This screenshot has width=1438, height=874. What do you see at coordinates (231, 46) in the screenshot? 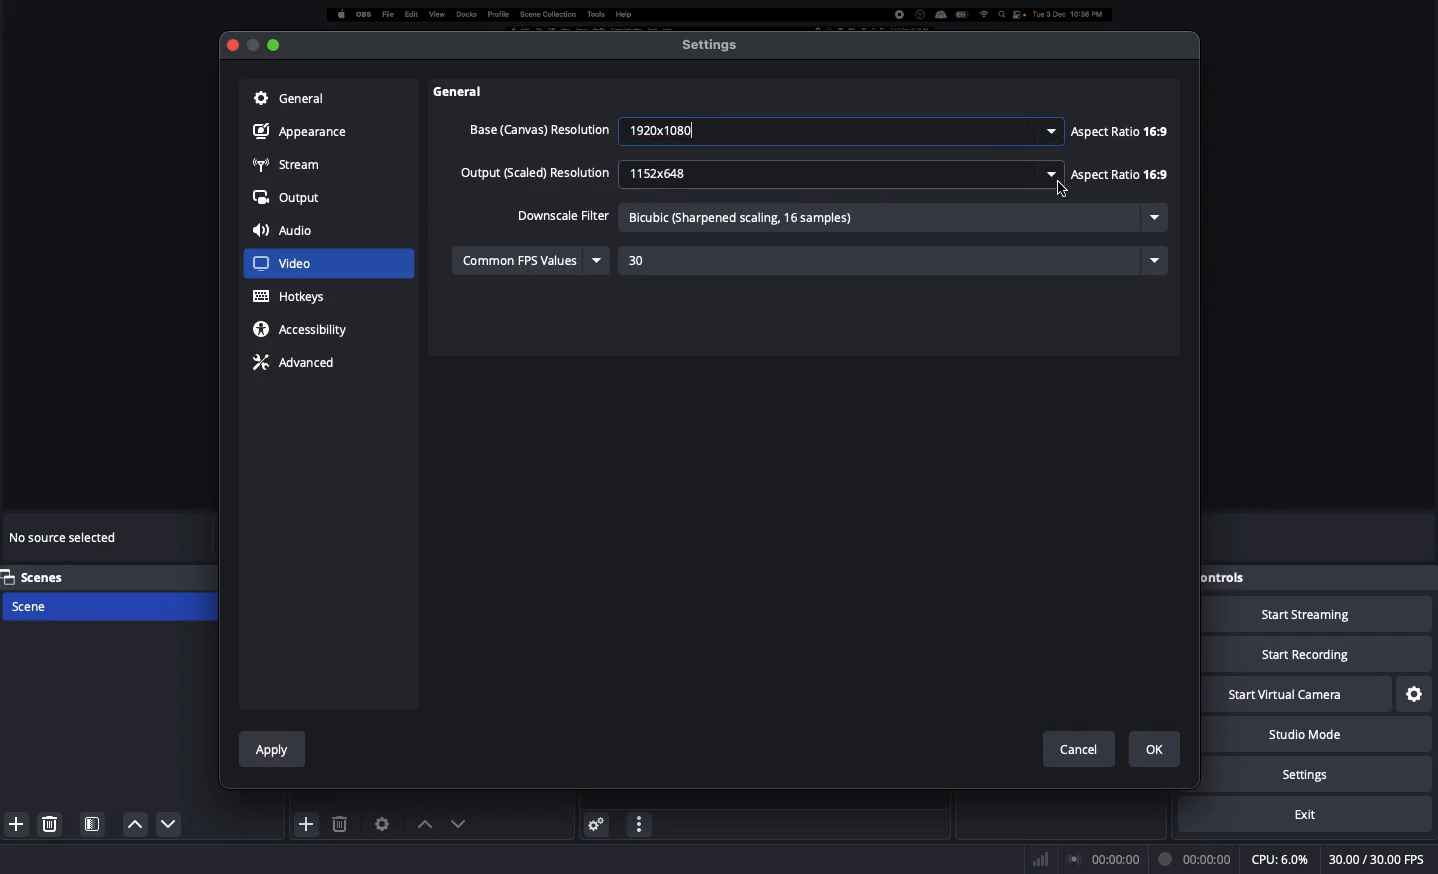
I see `Close` at bounding box center [231, 46].